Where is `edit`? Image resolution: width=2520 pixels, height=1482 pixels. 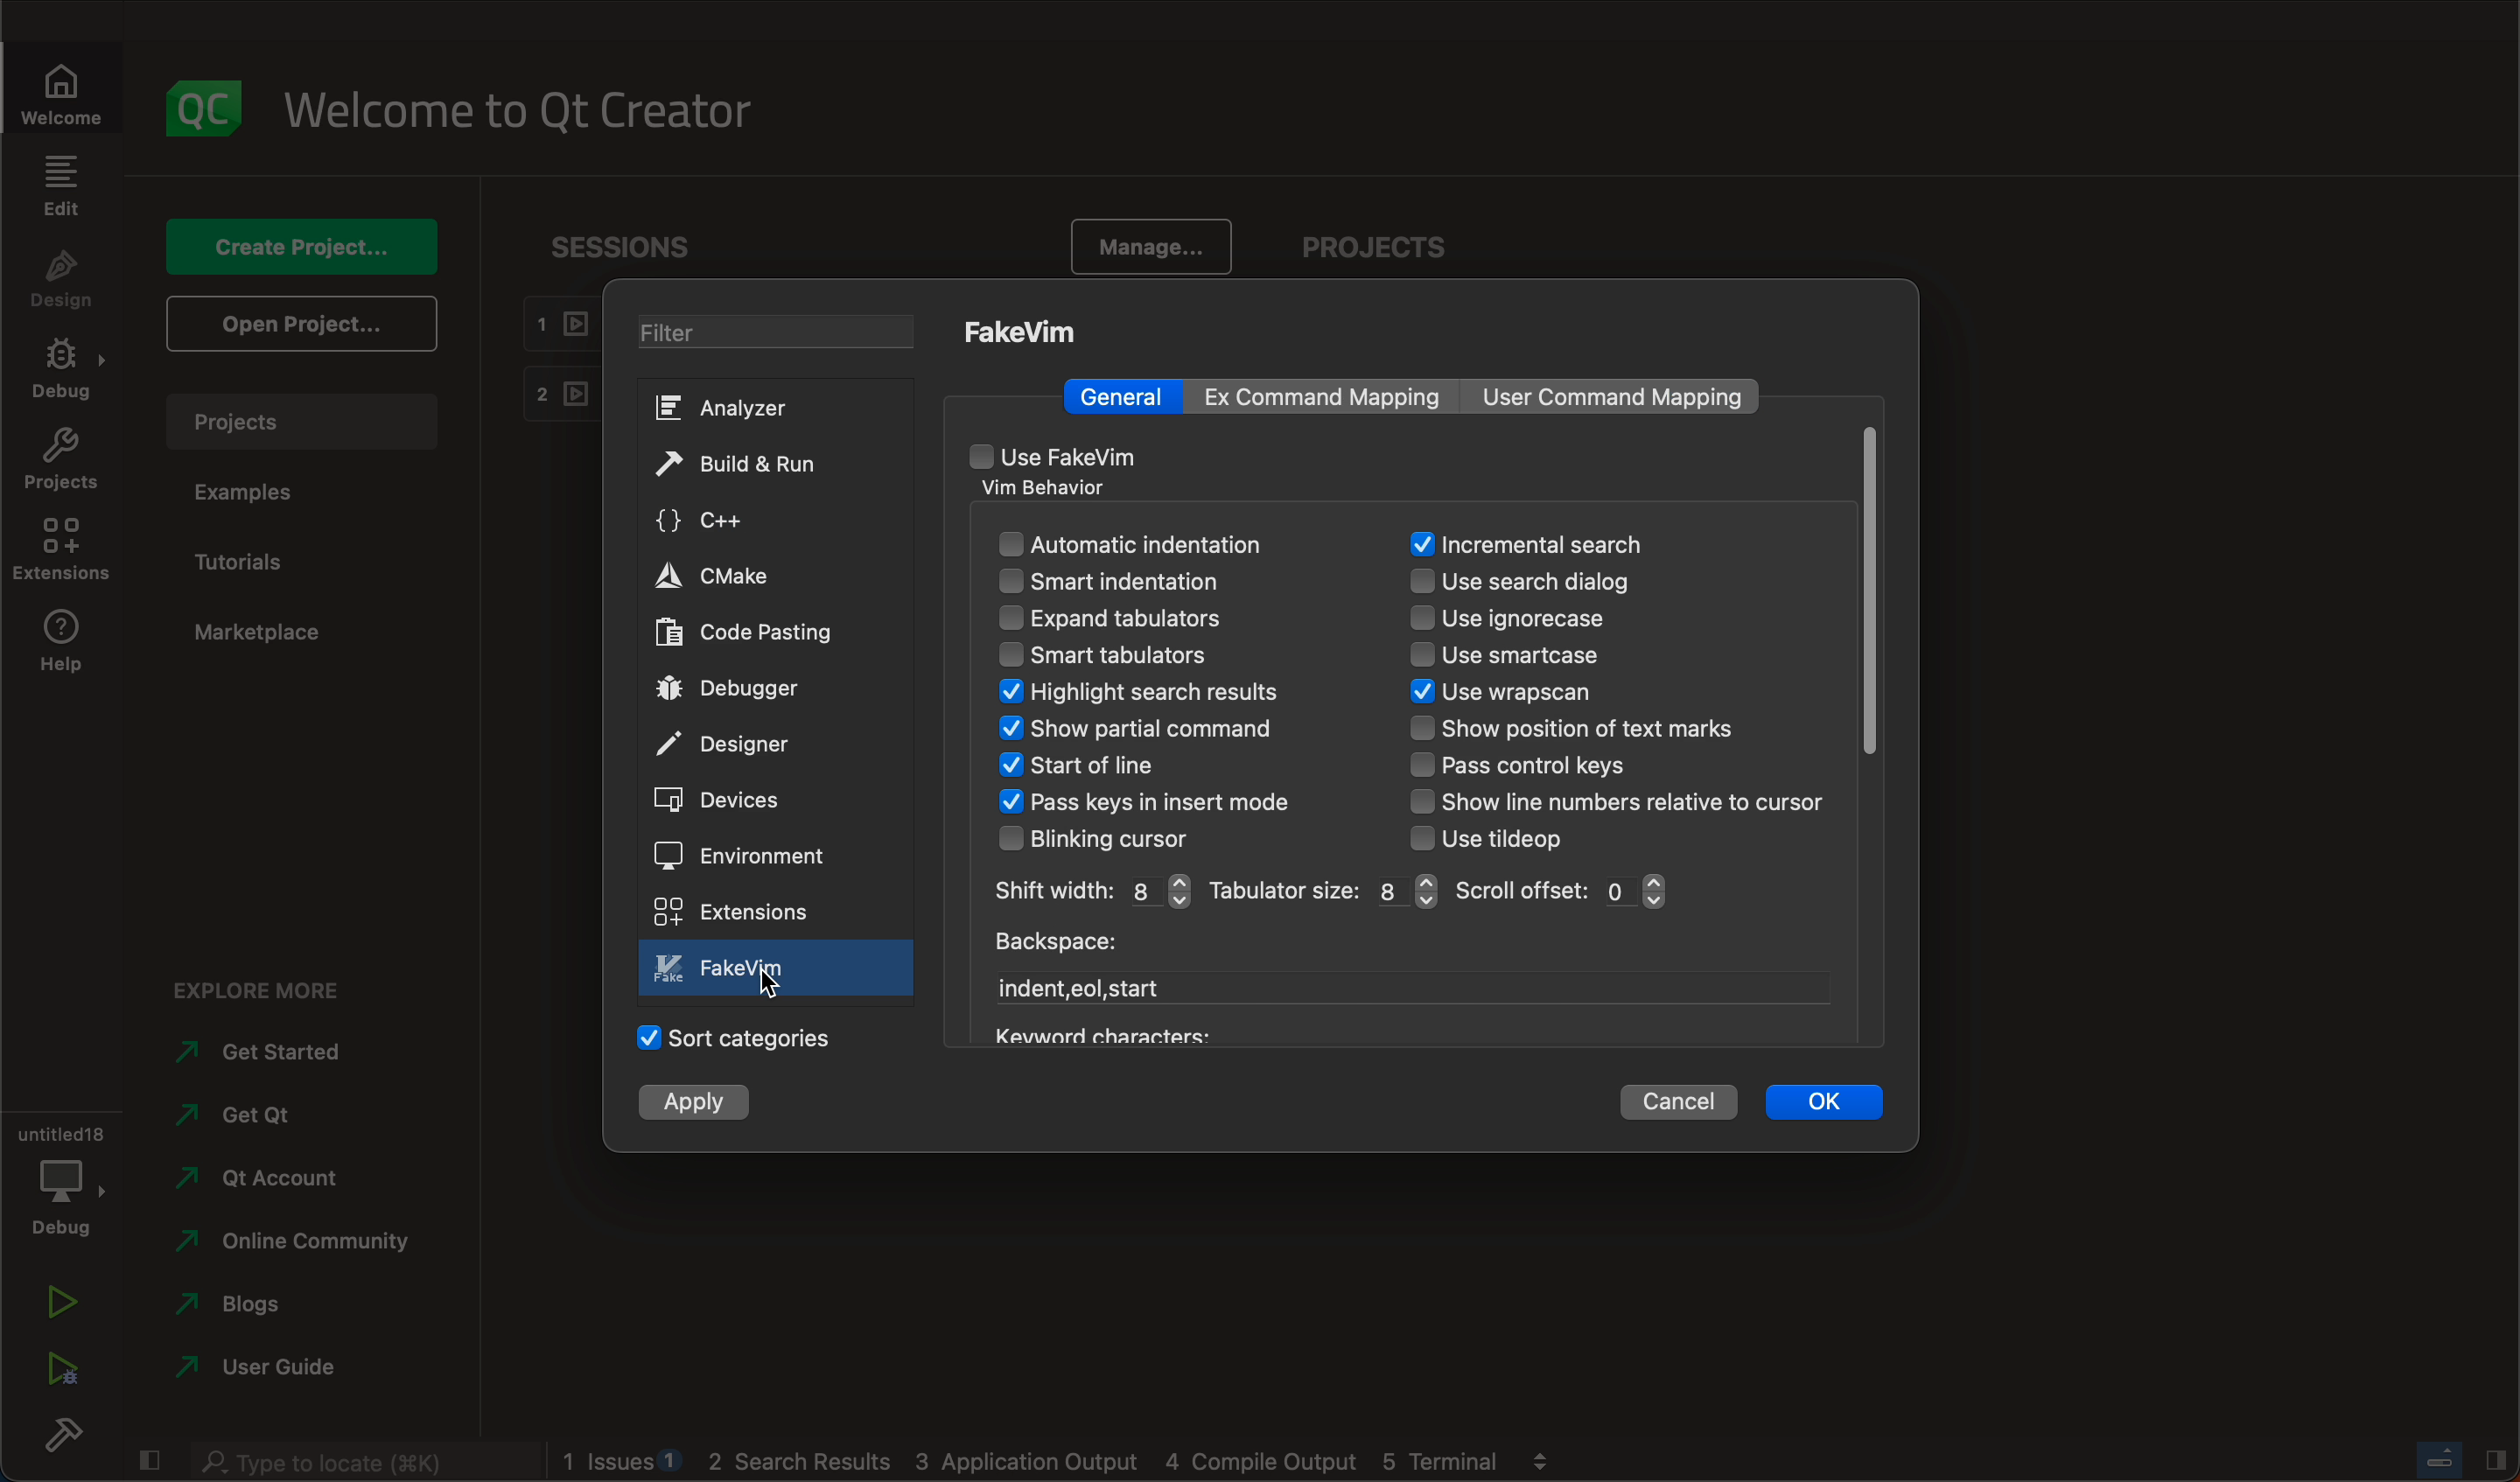 edit is located at coordinates (64, 186).